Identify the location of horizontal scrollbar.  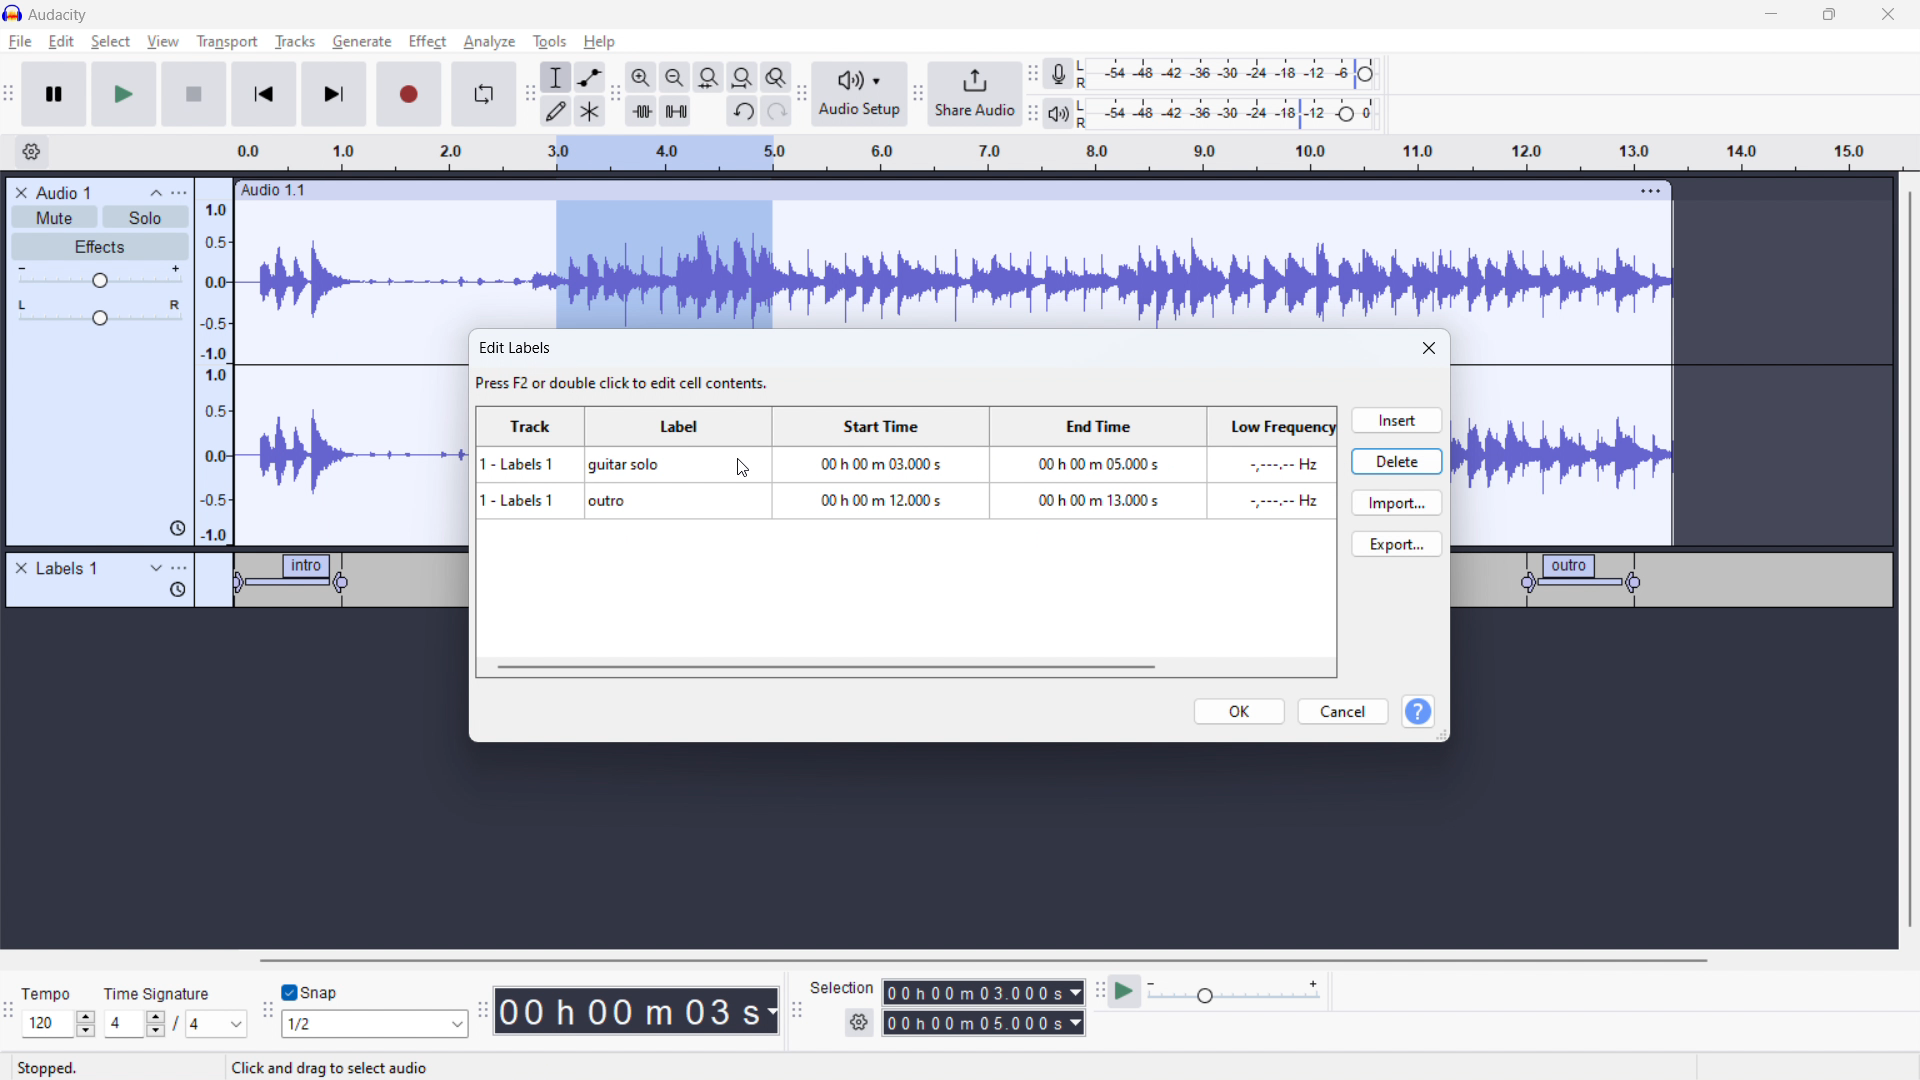
(825, 666).